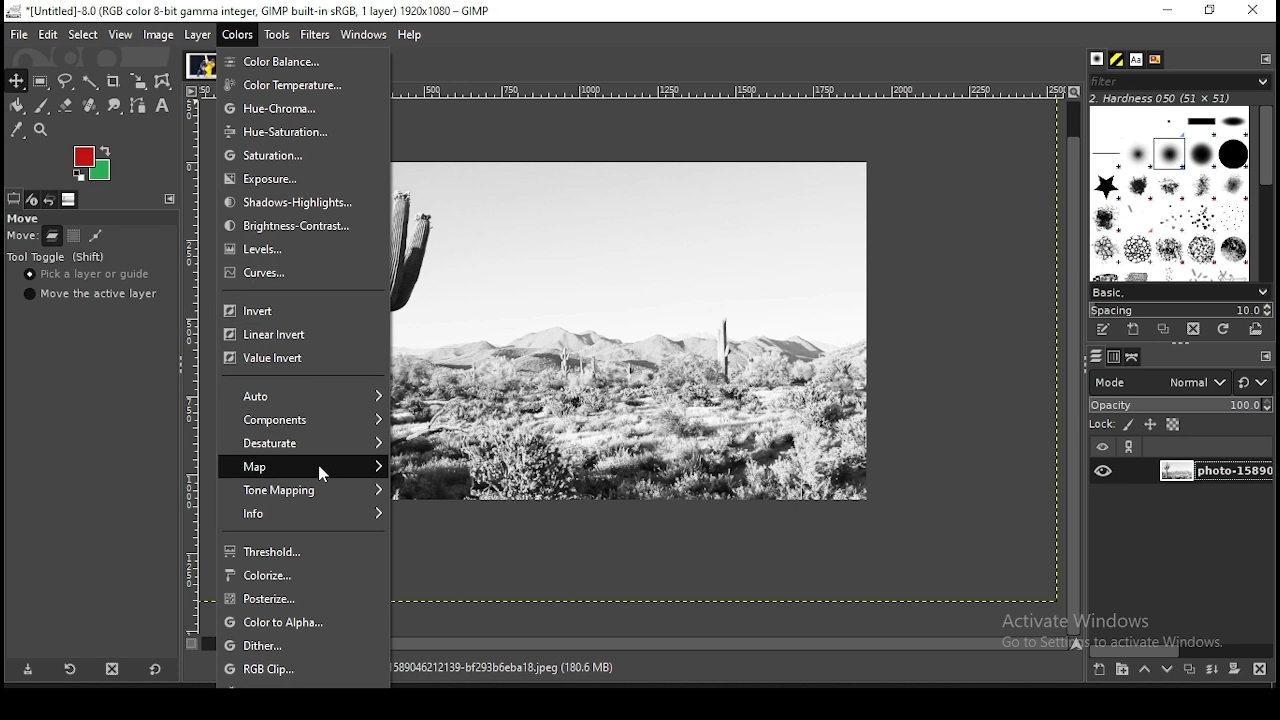 The image size is (1280, 720). What do you see at coordinates (307, 489) in the screenshot?
I see `tone mapping` at bounding box center [307, 489].